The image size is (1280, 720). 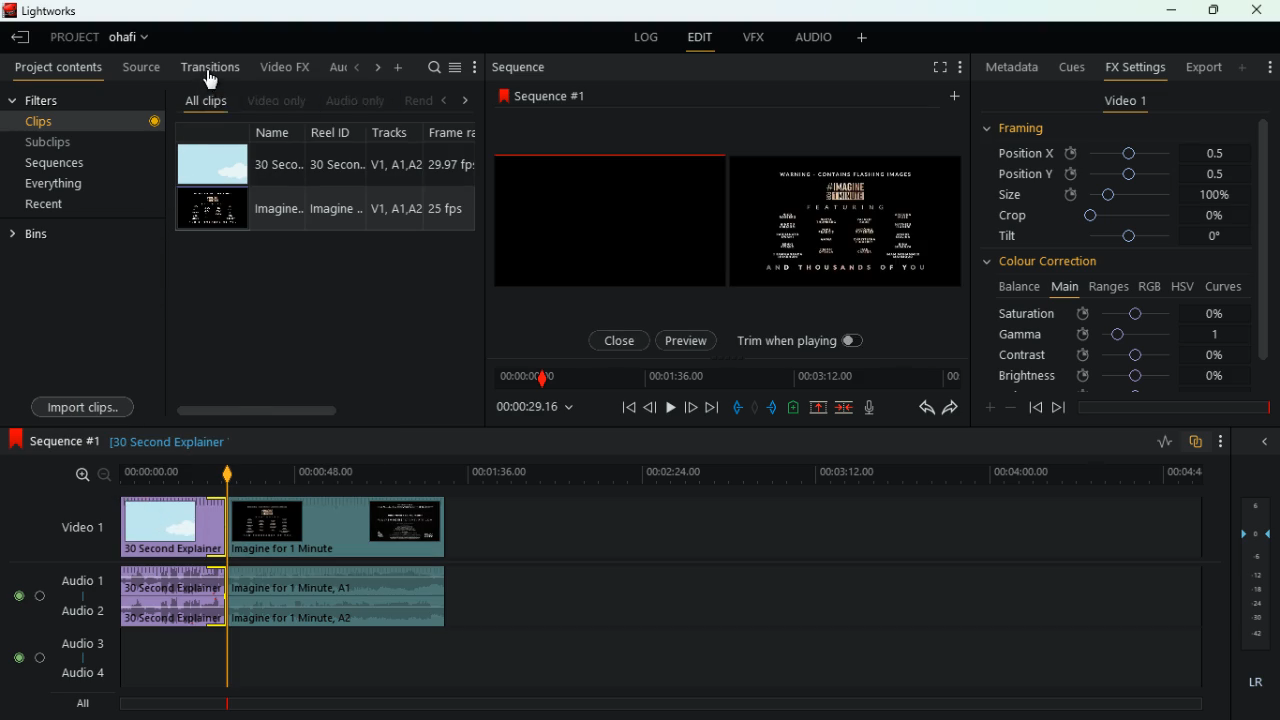 I want to click on audio, so click(x=176, y=599).